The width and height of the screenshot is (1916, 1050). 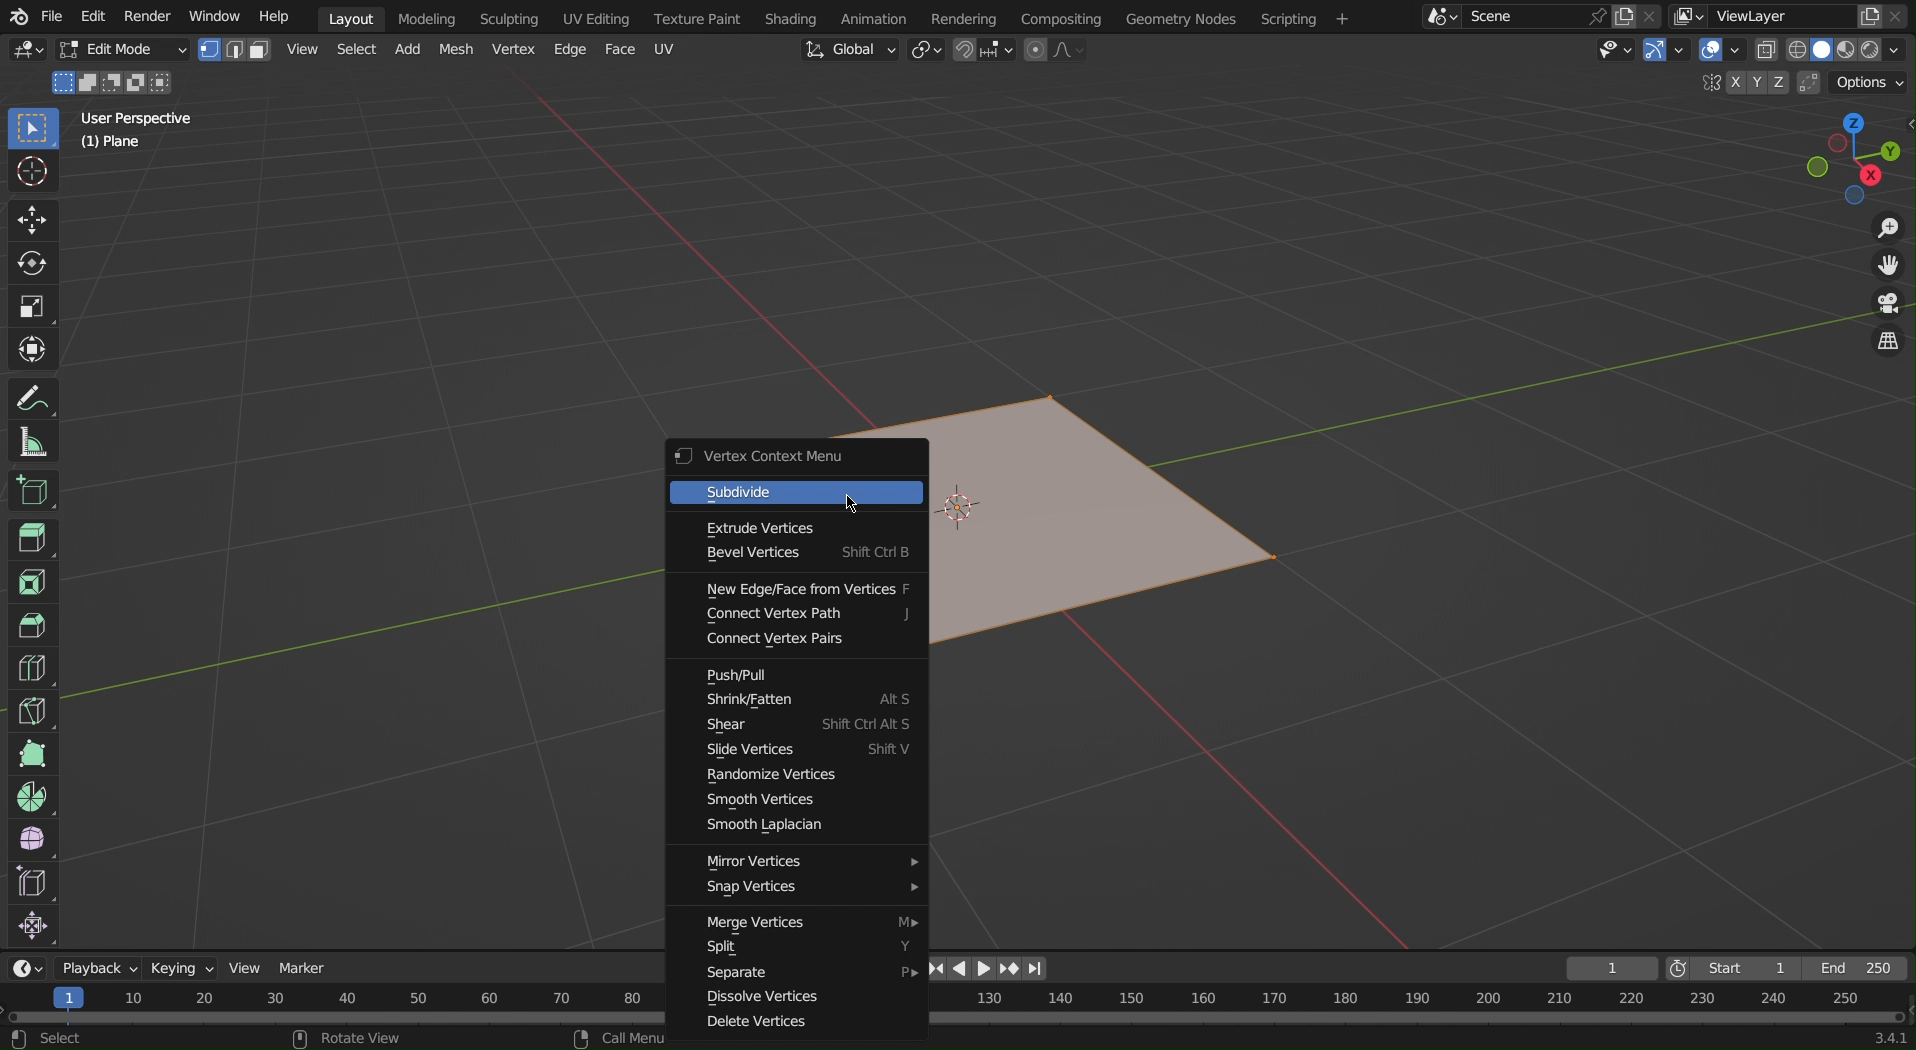 I want to click on Bevel Vertices, so click(x=800, y=553).